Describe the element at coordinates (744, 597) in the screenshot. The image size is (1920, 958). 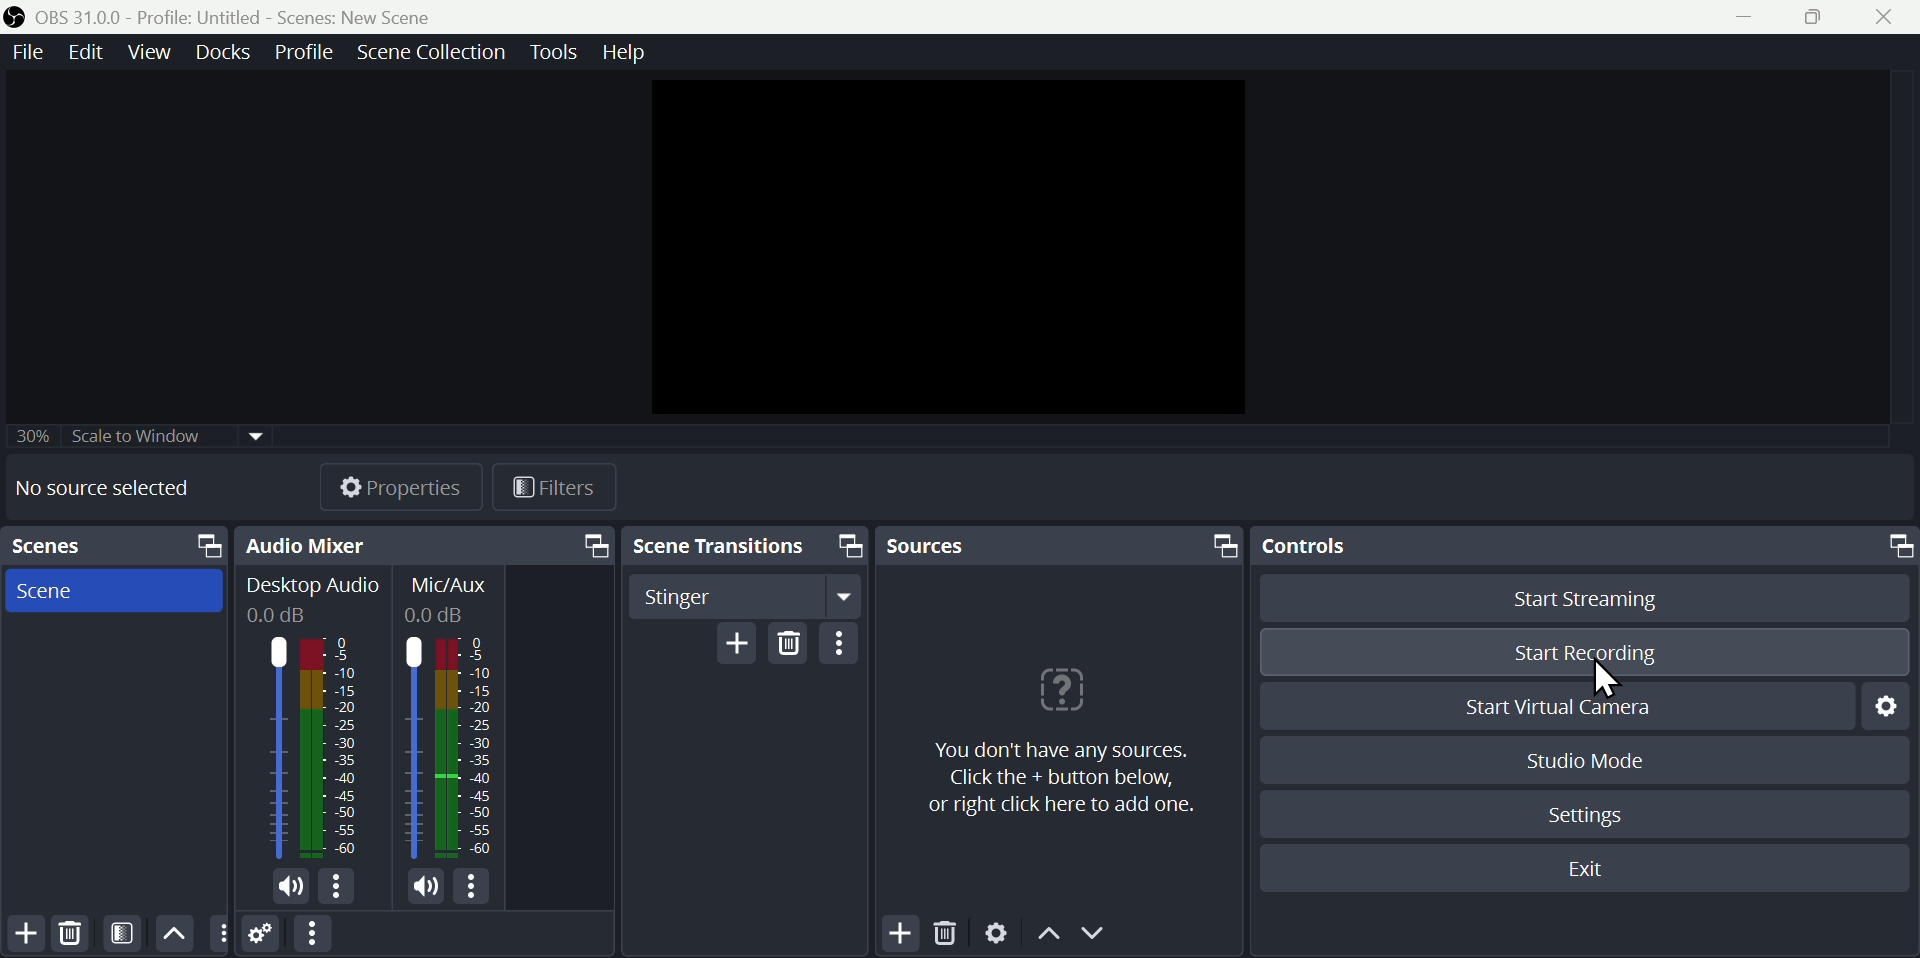
I see `Stinger` at that location.